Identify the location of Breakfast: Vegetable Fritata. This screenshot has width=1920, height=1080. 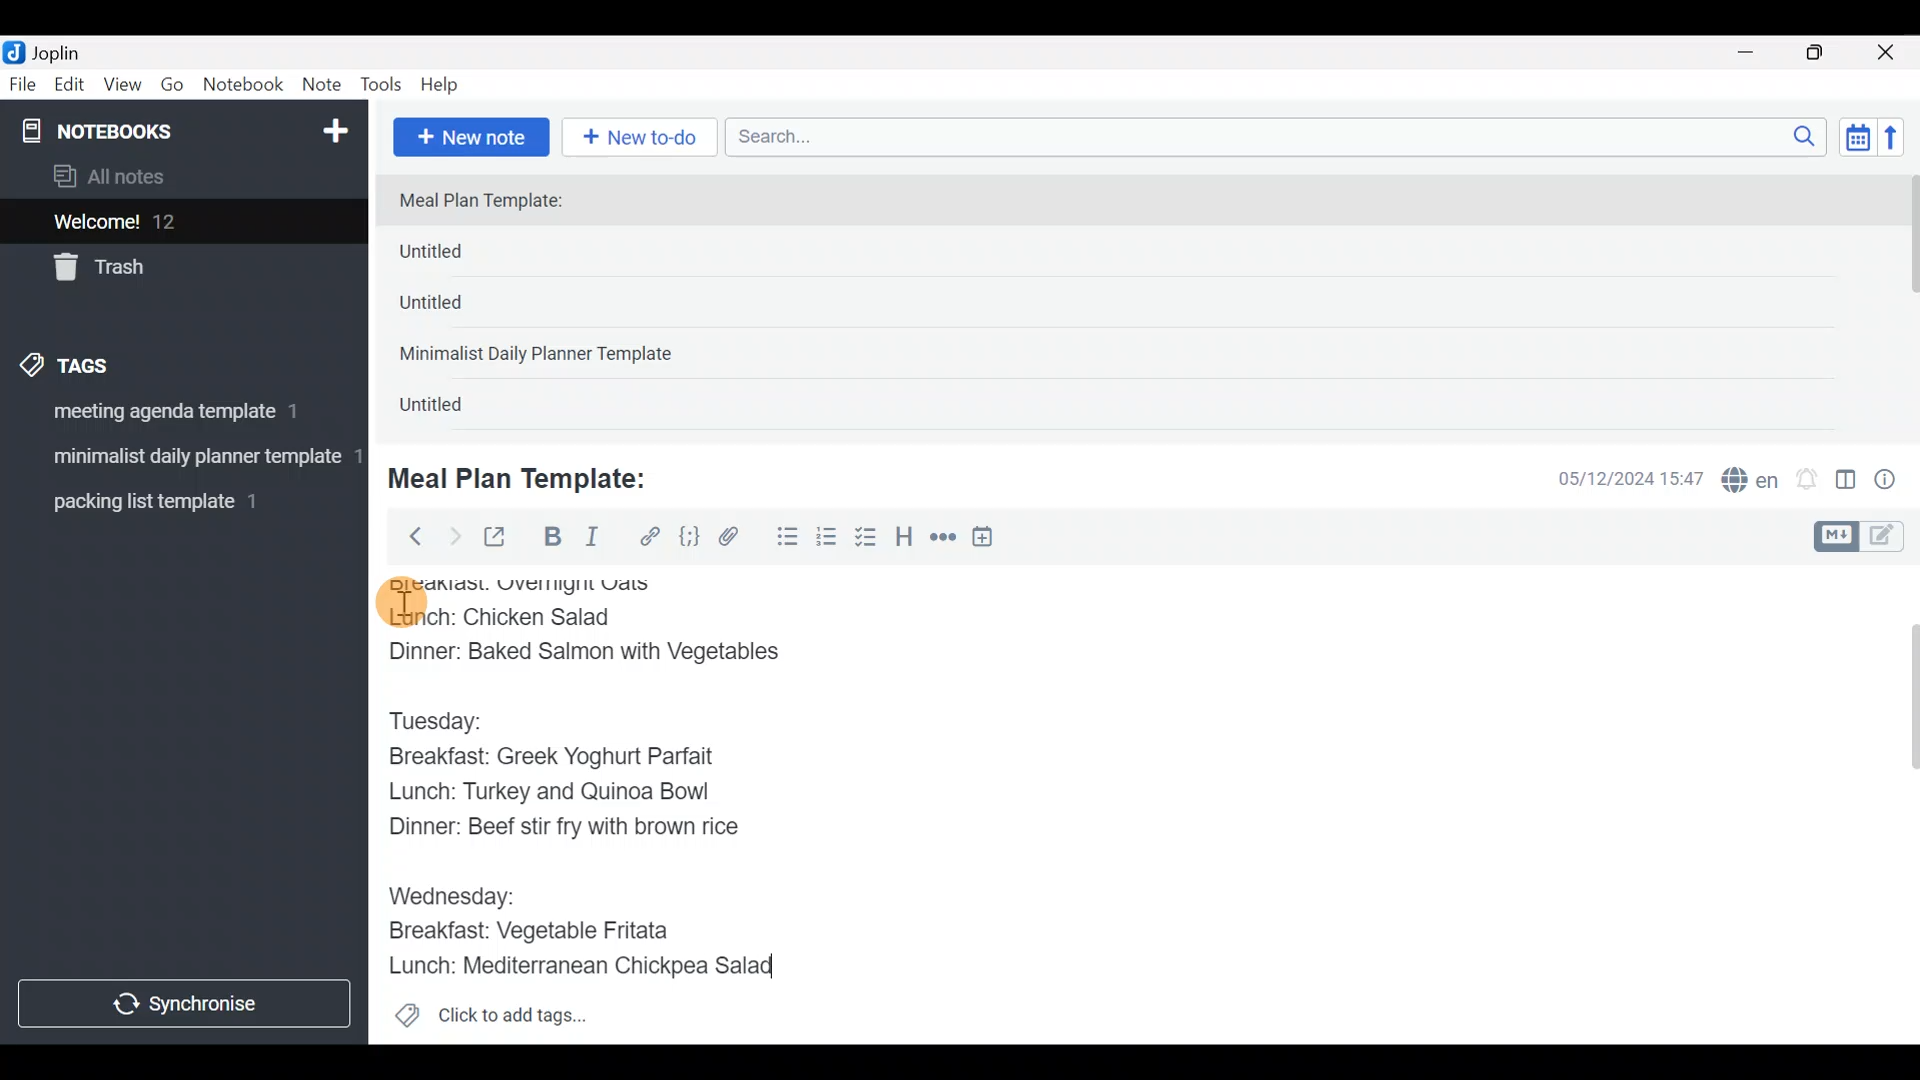
(546, 932).